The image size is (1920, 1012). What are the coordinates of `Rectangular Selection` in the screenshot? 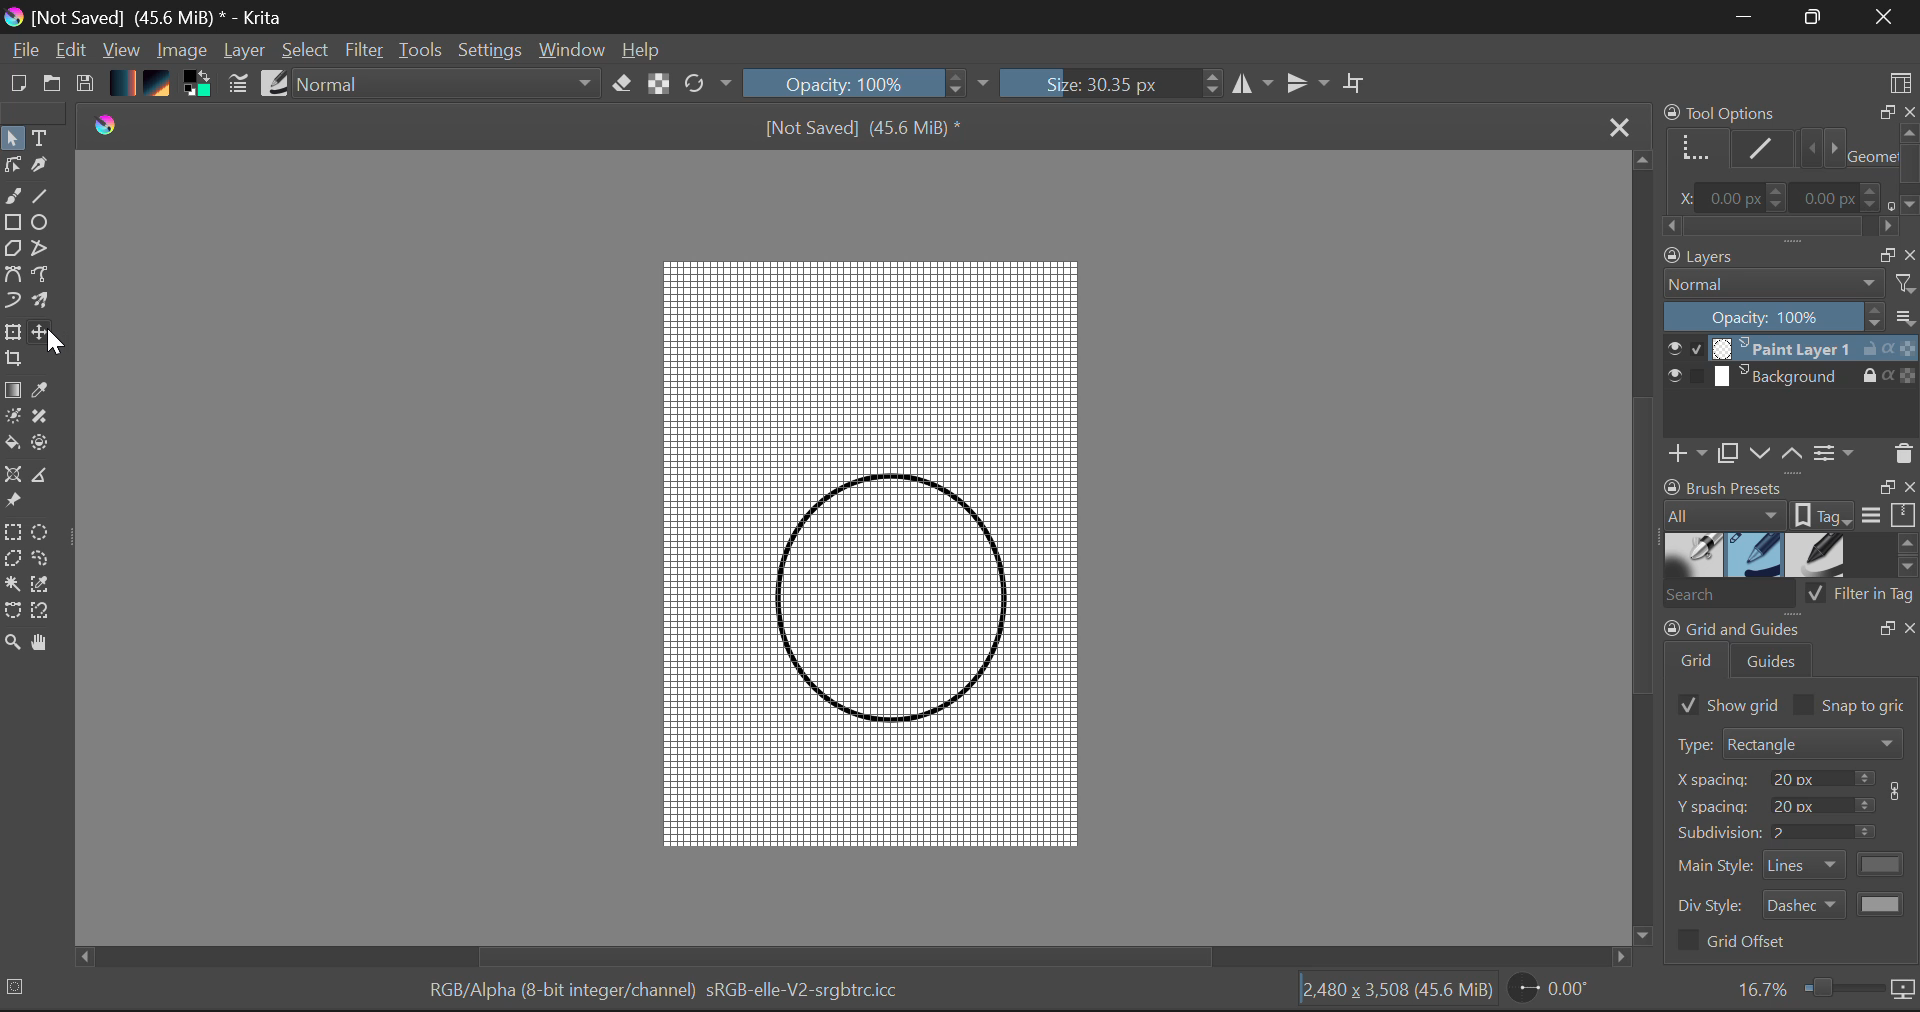 It's located at (14, 532).